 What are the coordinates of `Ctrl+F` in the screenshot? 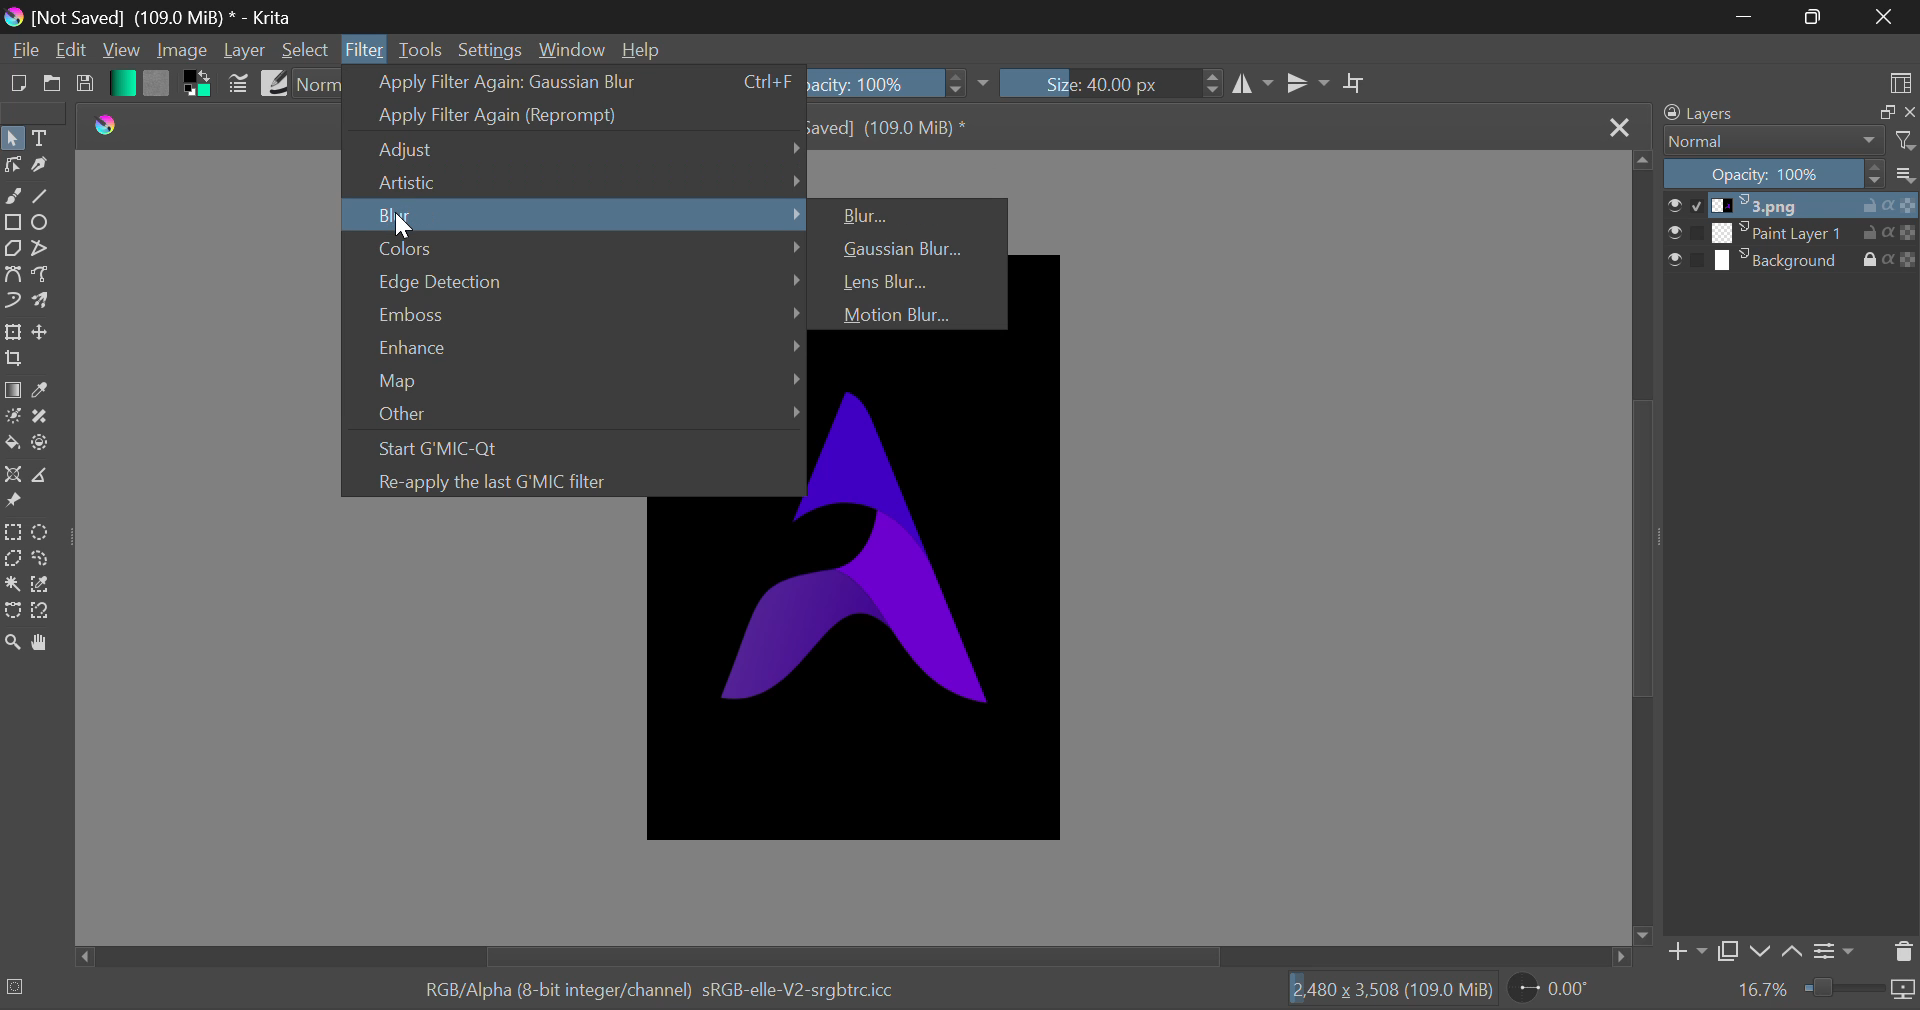 It's located at (766, 82).